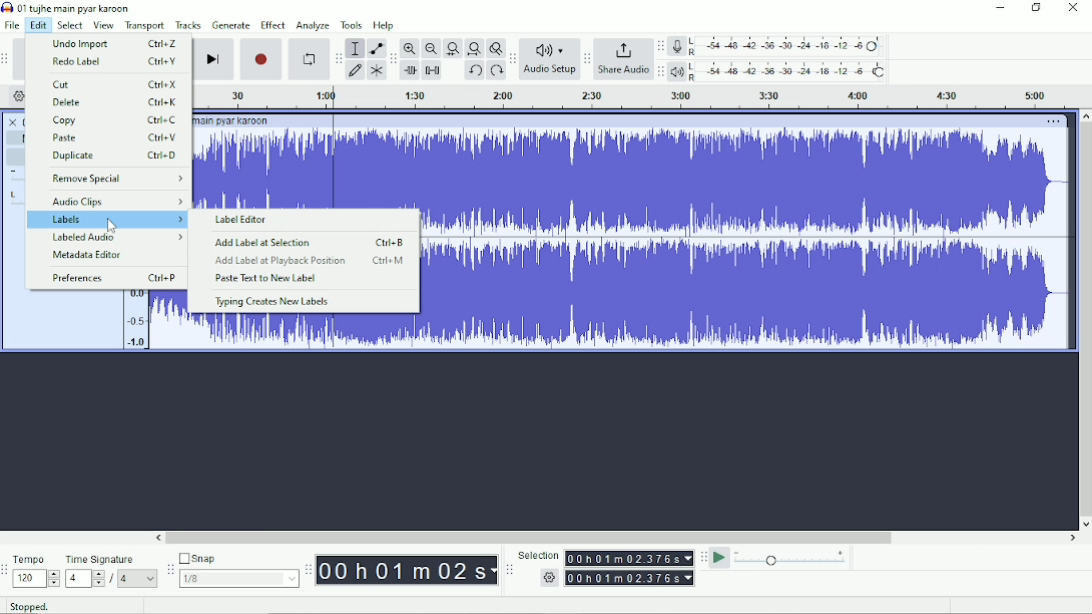 This screenshot has width=1092, height=614. I want to click on Audacity share audio toolbar, so click(587, 60).